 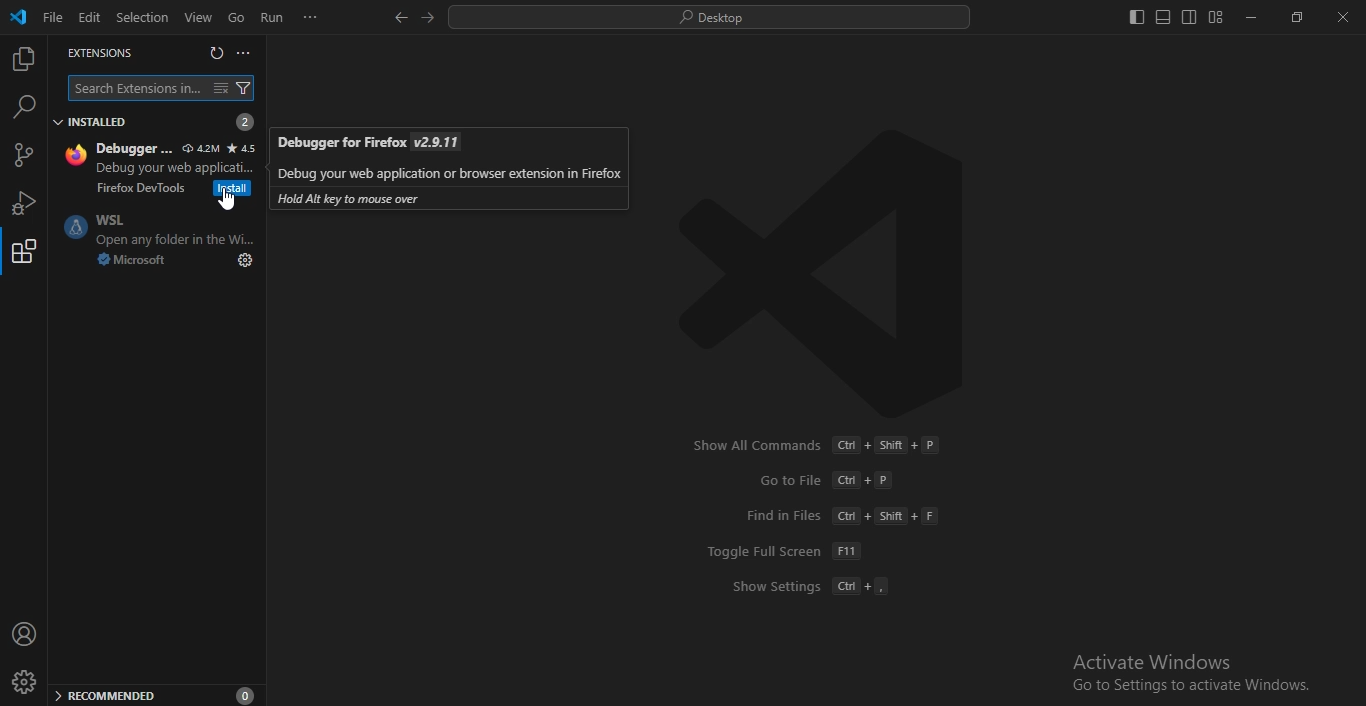 What do you see at coordinates (175, 157) in the screenshot?
I see `Debugger ... 4.2M 4.5 Debug your web applicati..` at bounding box center [175, 157].